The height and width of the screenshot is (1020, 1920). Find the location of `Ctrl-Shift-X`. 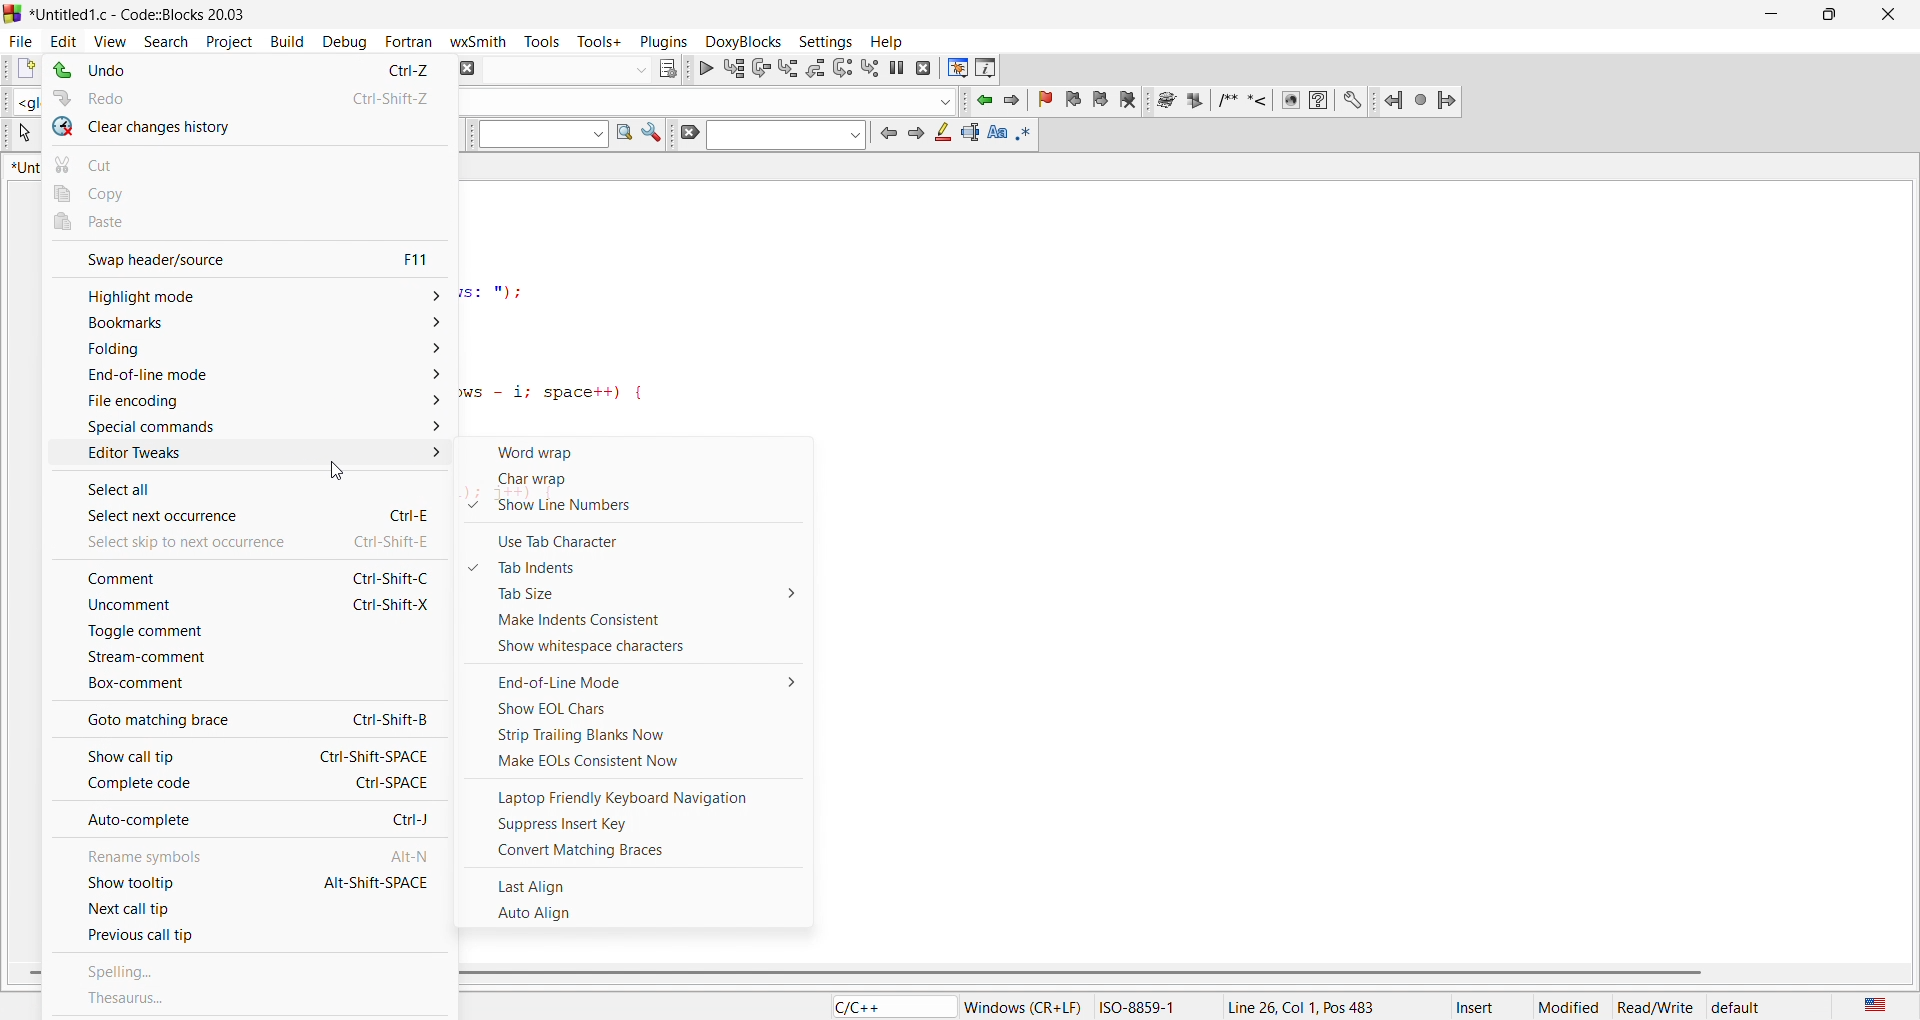

Ctrl-Shift-X is located at coordinates (392, 606).